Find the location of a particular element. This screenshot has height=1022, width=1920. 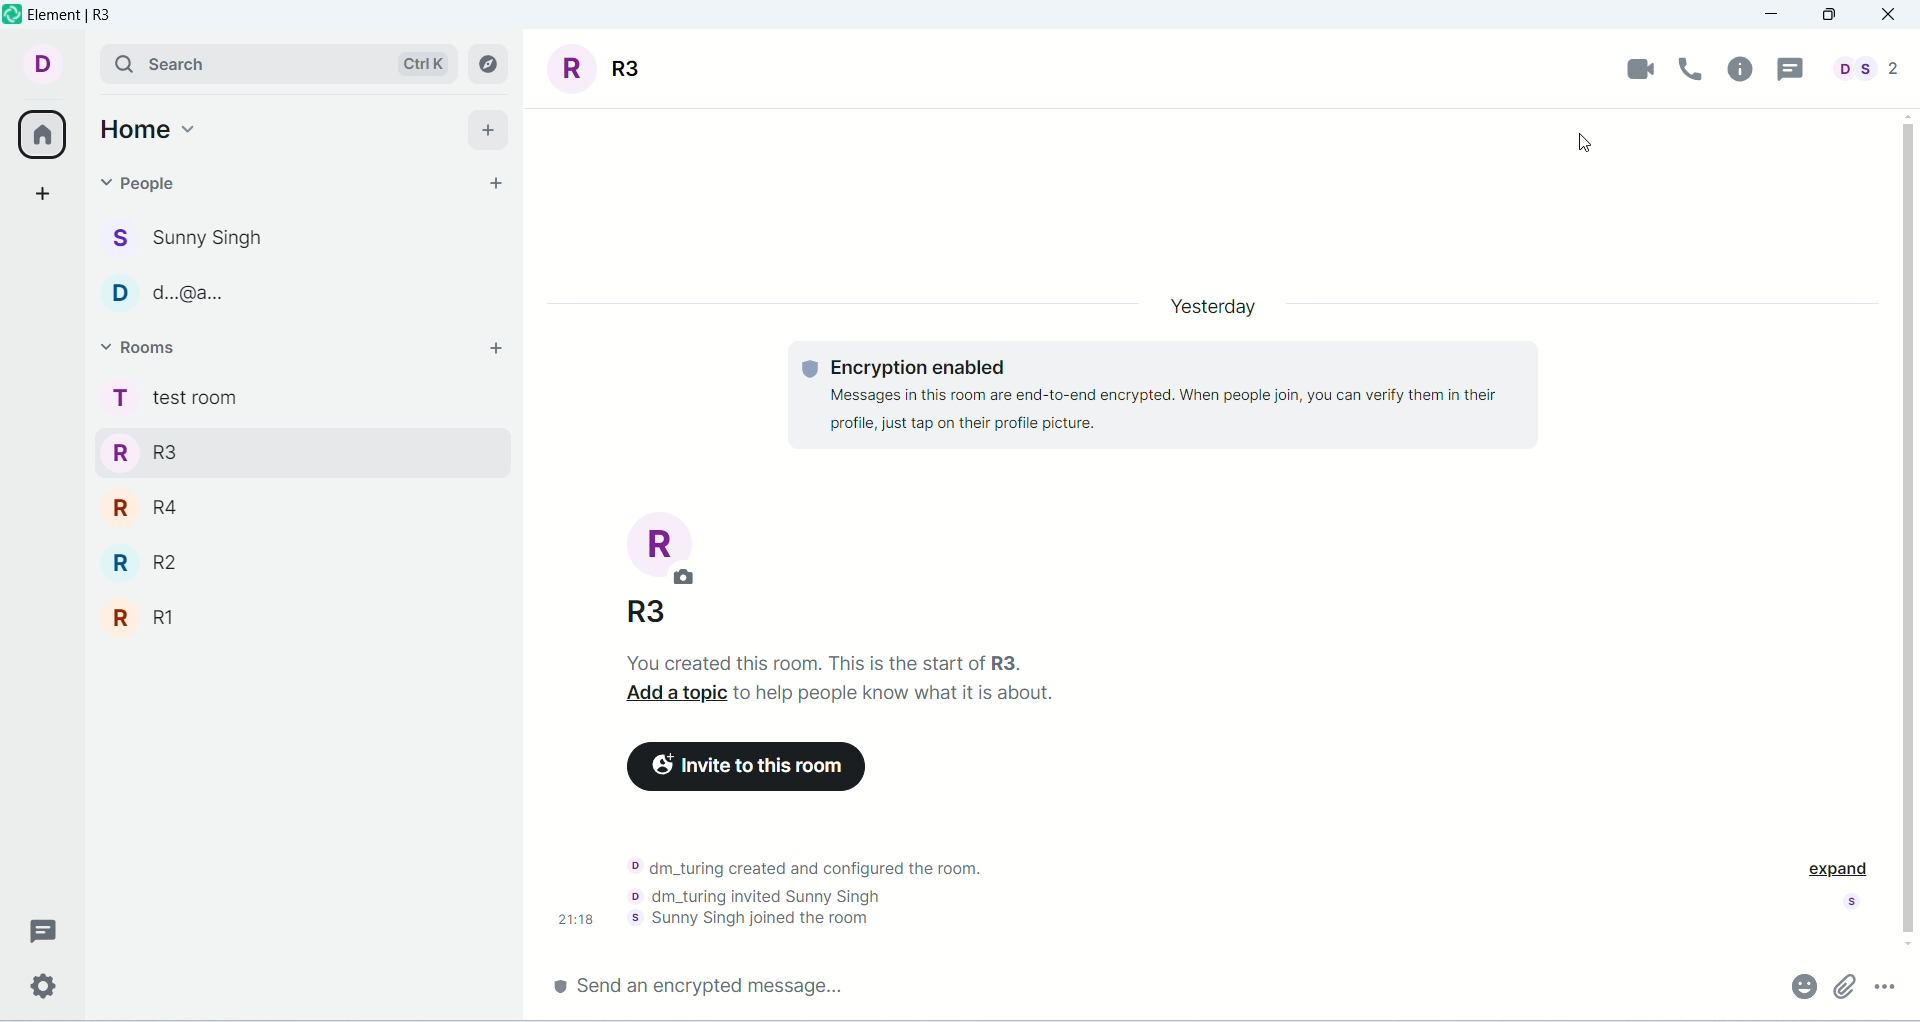

people is located at coordinates (187, 241).